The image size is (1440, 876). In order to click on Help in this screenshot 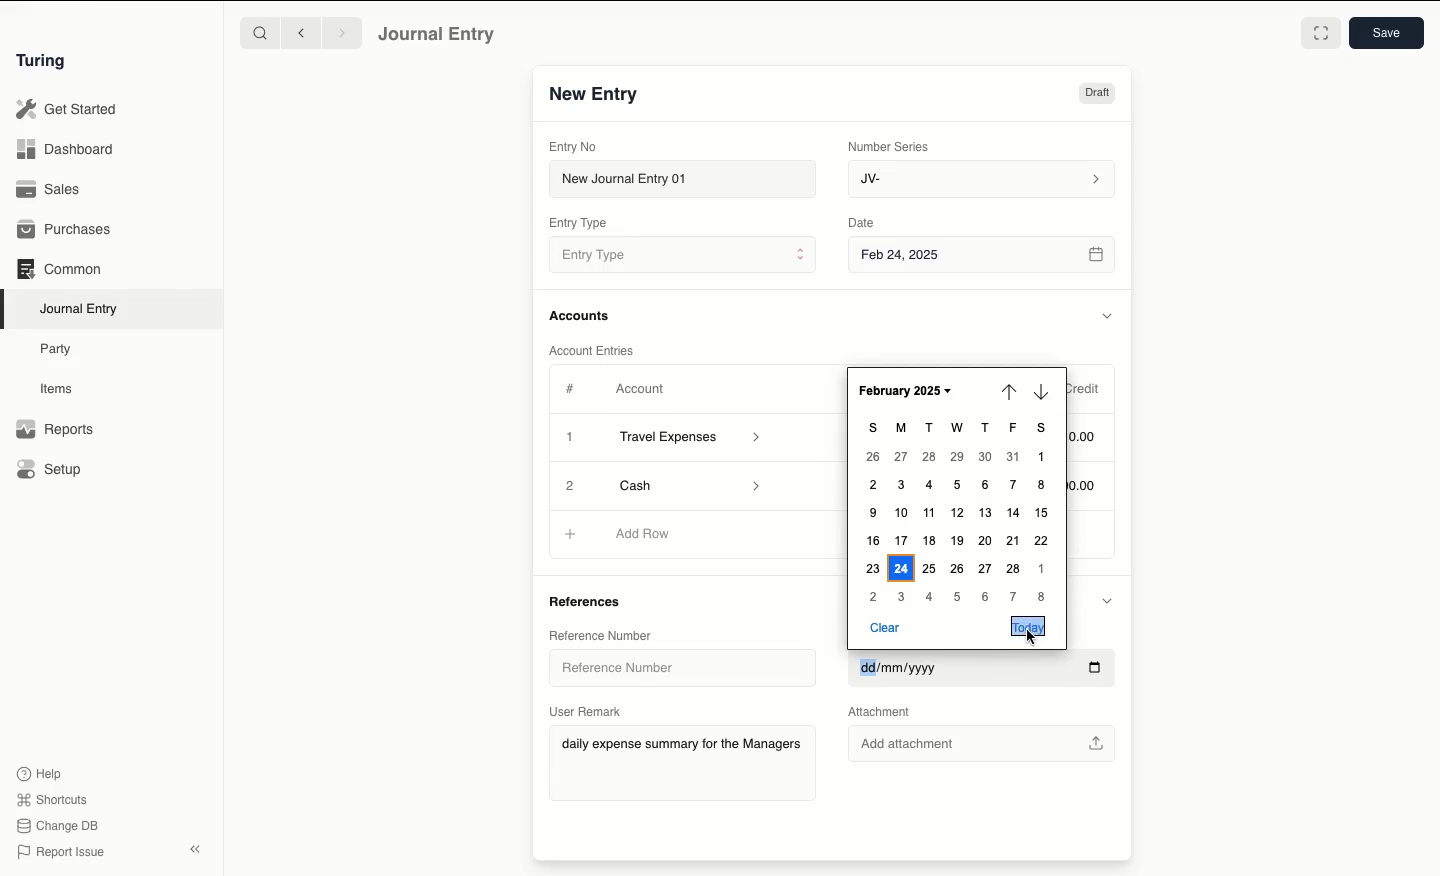, I will do `click(40, 774)`.